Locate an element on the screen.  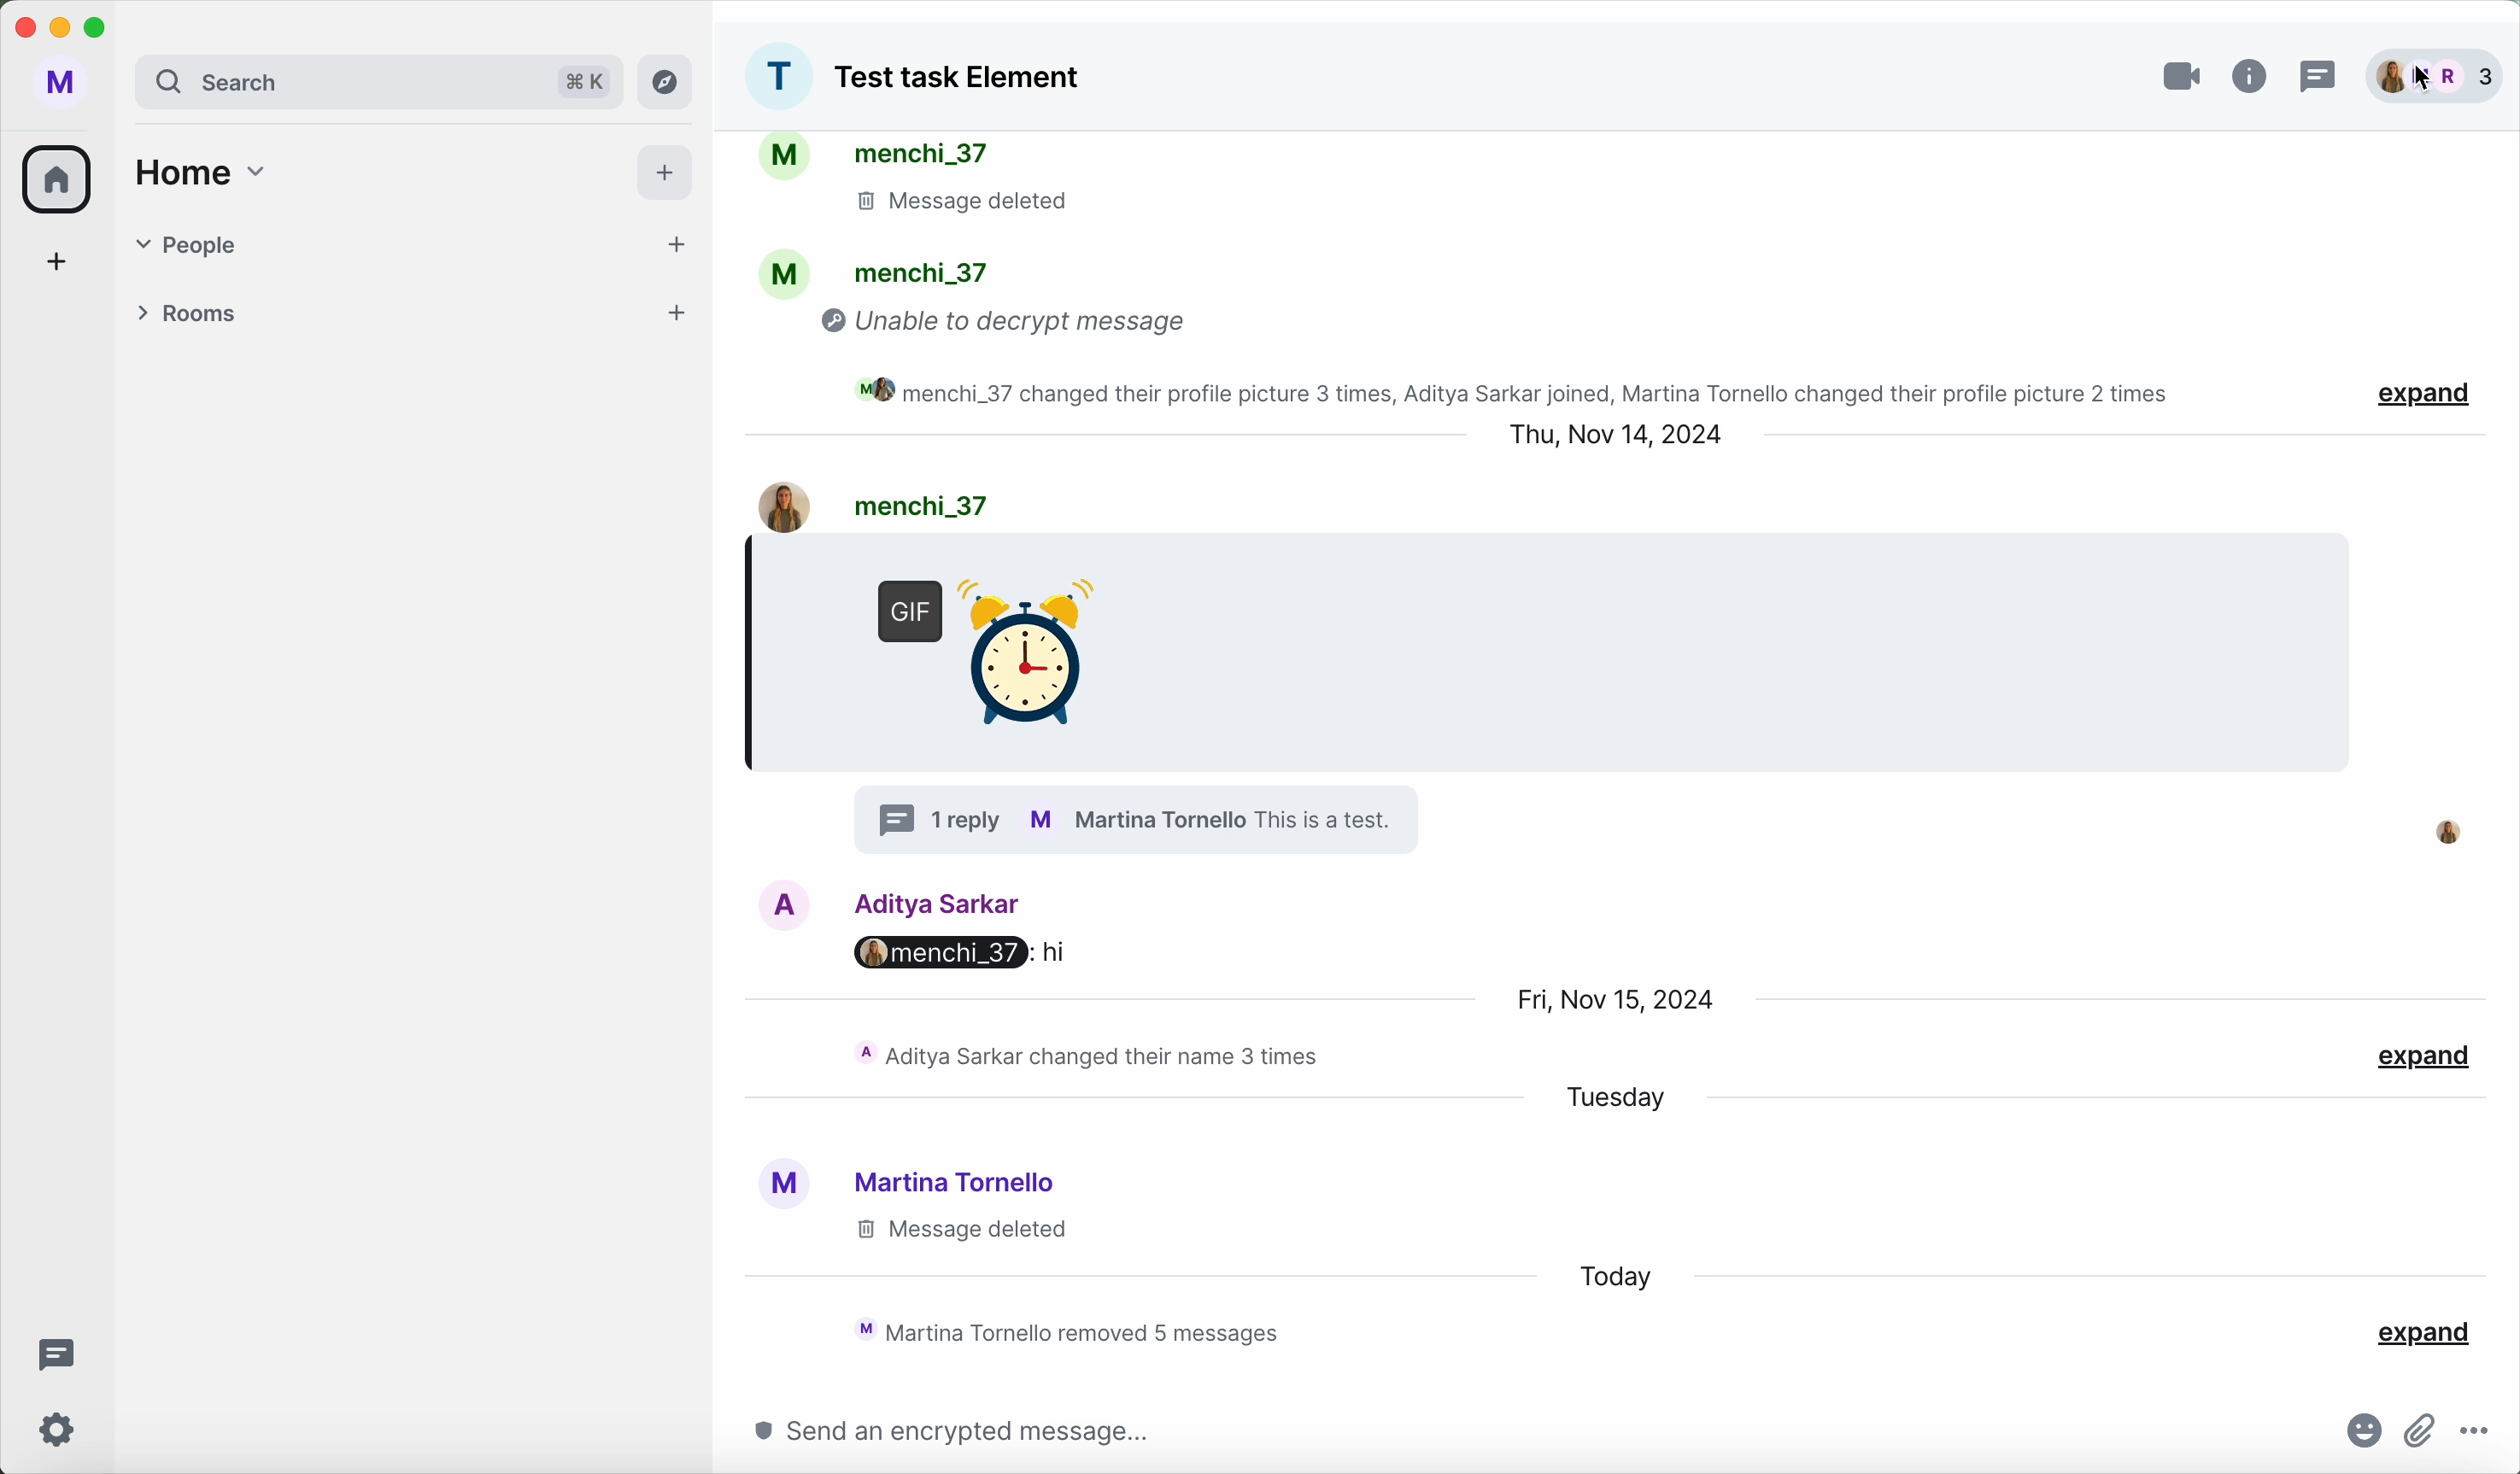
GIF is located at coordinates (976, 643).